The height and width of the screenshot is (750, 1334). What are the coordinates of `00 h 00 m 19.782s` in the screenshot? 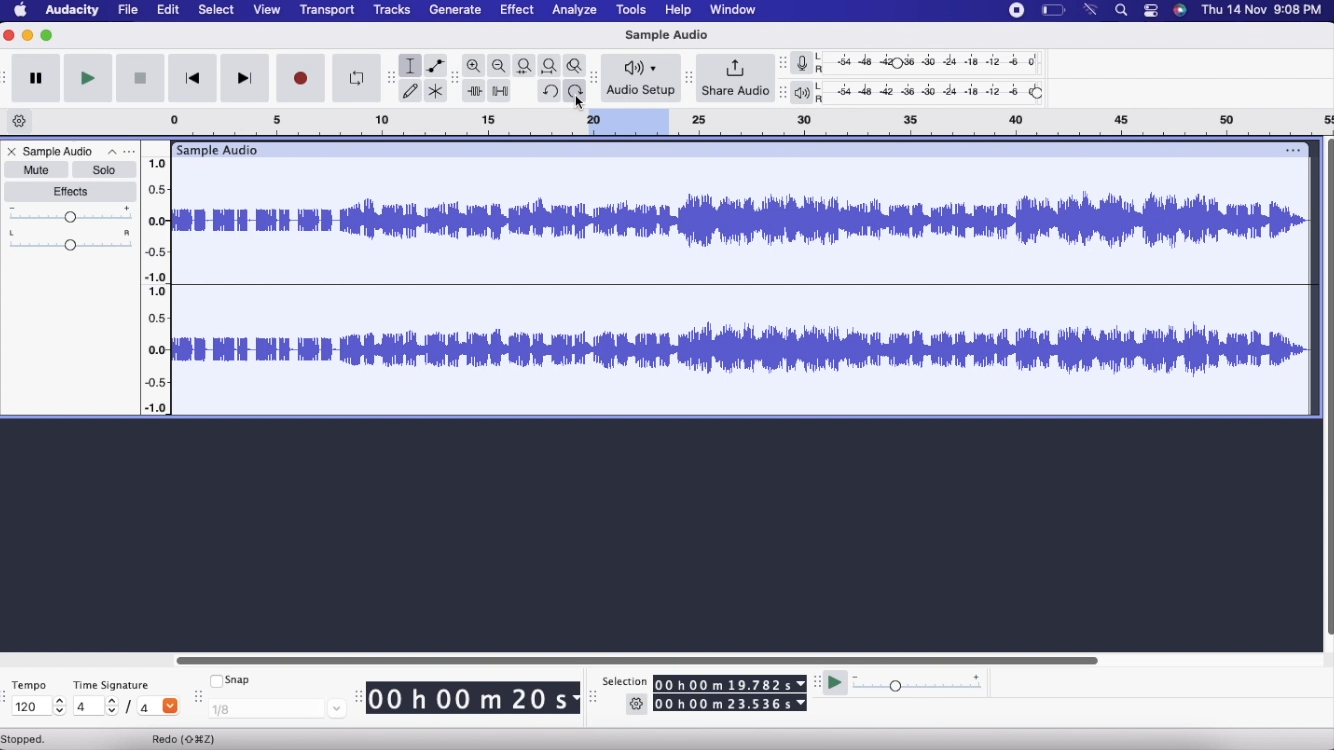 It's located at (731, 684).